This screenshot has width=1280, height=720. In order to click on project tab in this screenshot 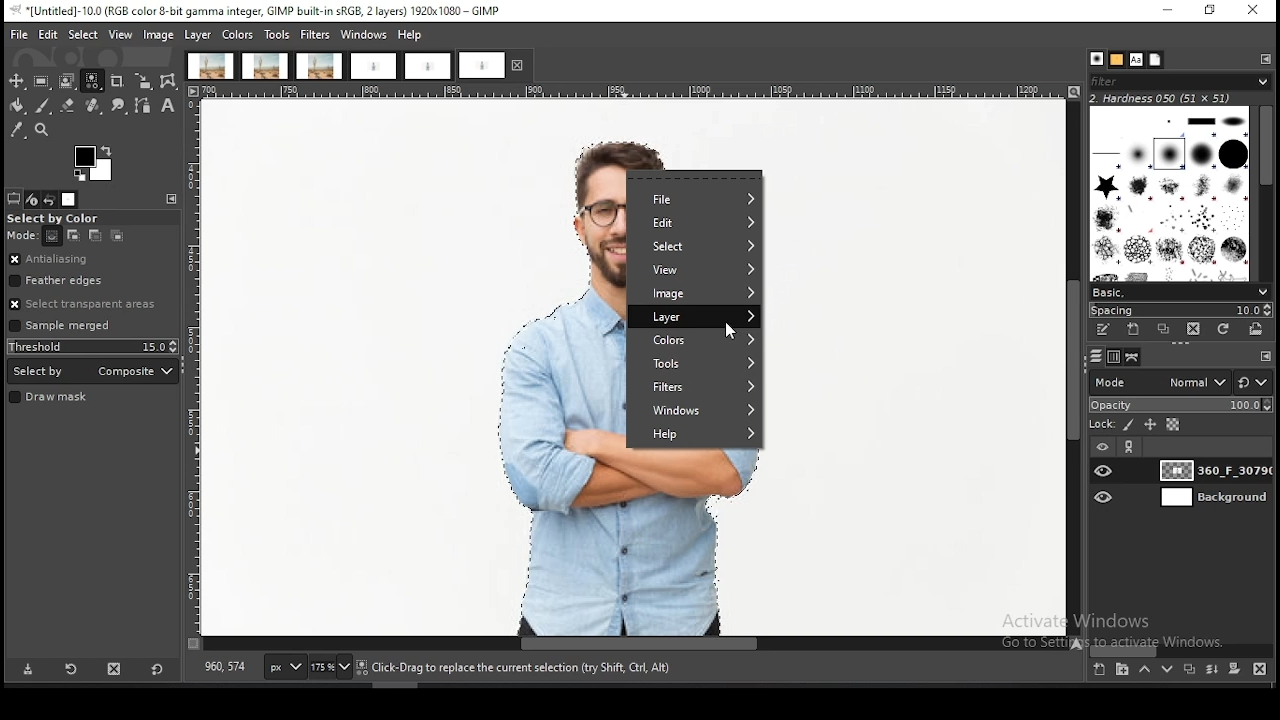, I will do `click(320, 66)`.